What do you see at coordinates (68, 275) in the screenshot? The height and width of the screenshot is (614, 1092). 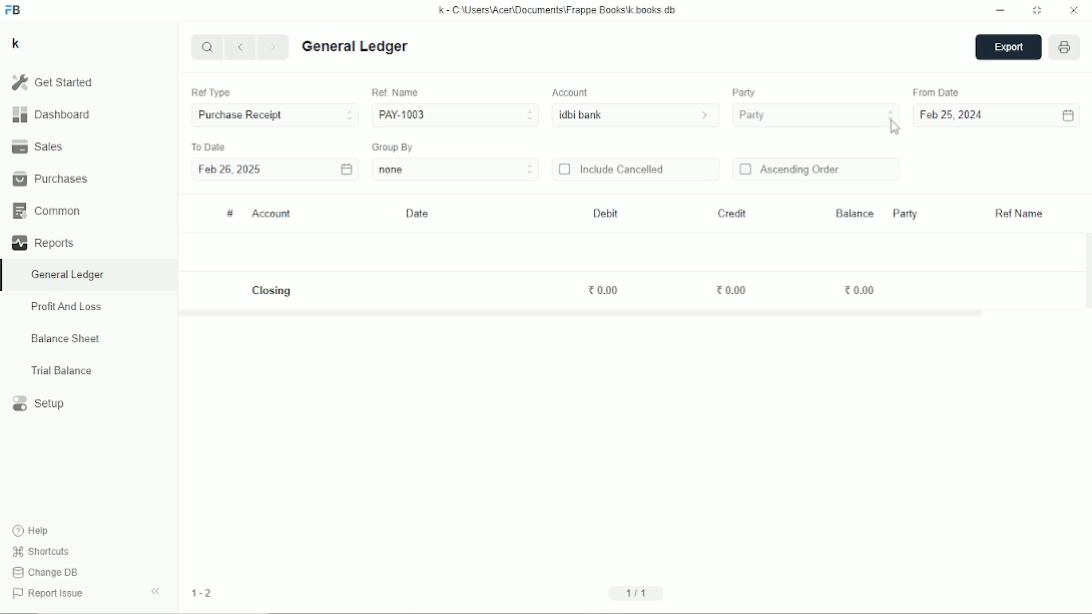 I see `General ledger` at bounding box center [68, 275].